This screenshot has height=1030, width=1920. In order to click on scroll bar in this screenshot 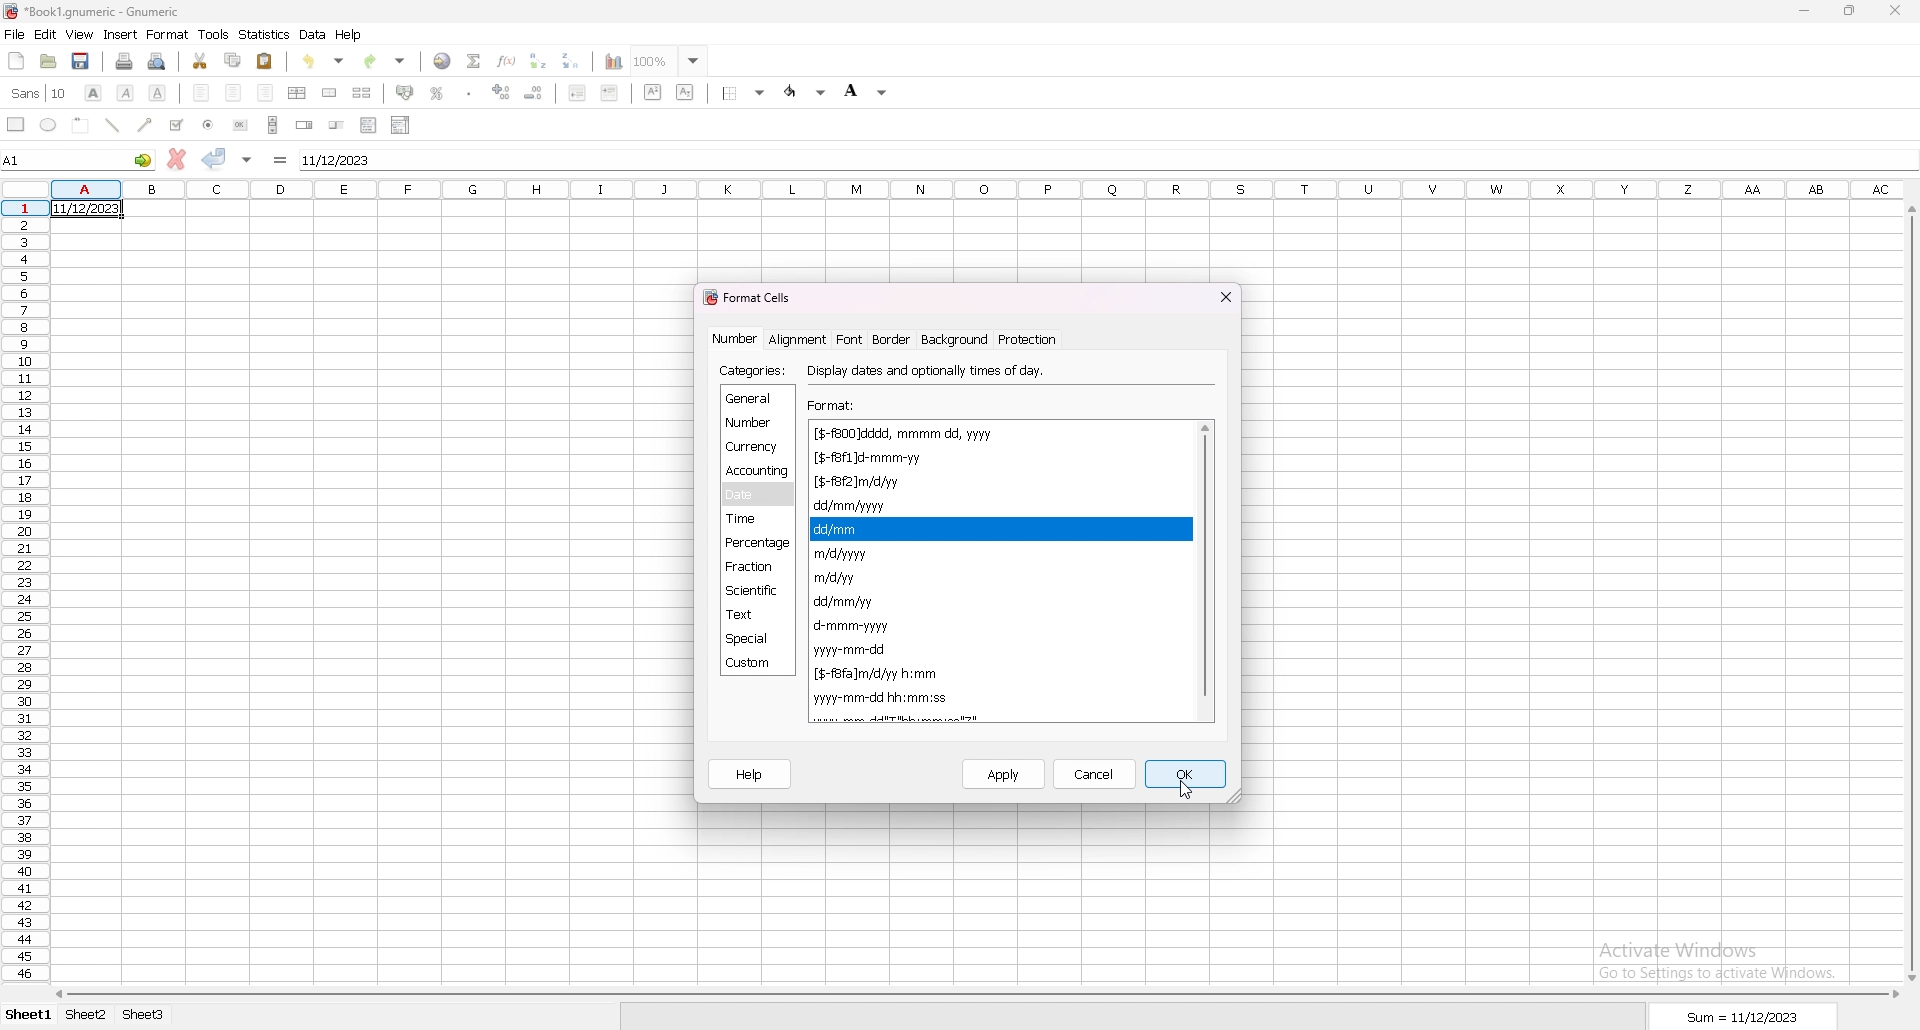, I will do `click(1908, 593)`.